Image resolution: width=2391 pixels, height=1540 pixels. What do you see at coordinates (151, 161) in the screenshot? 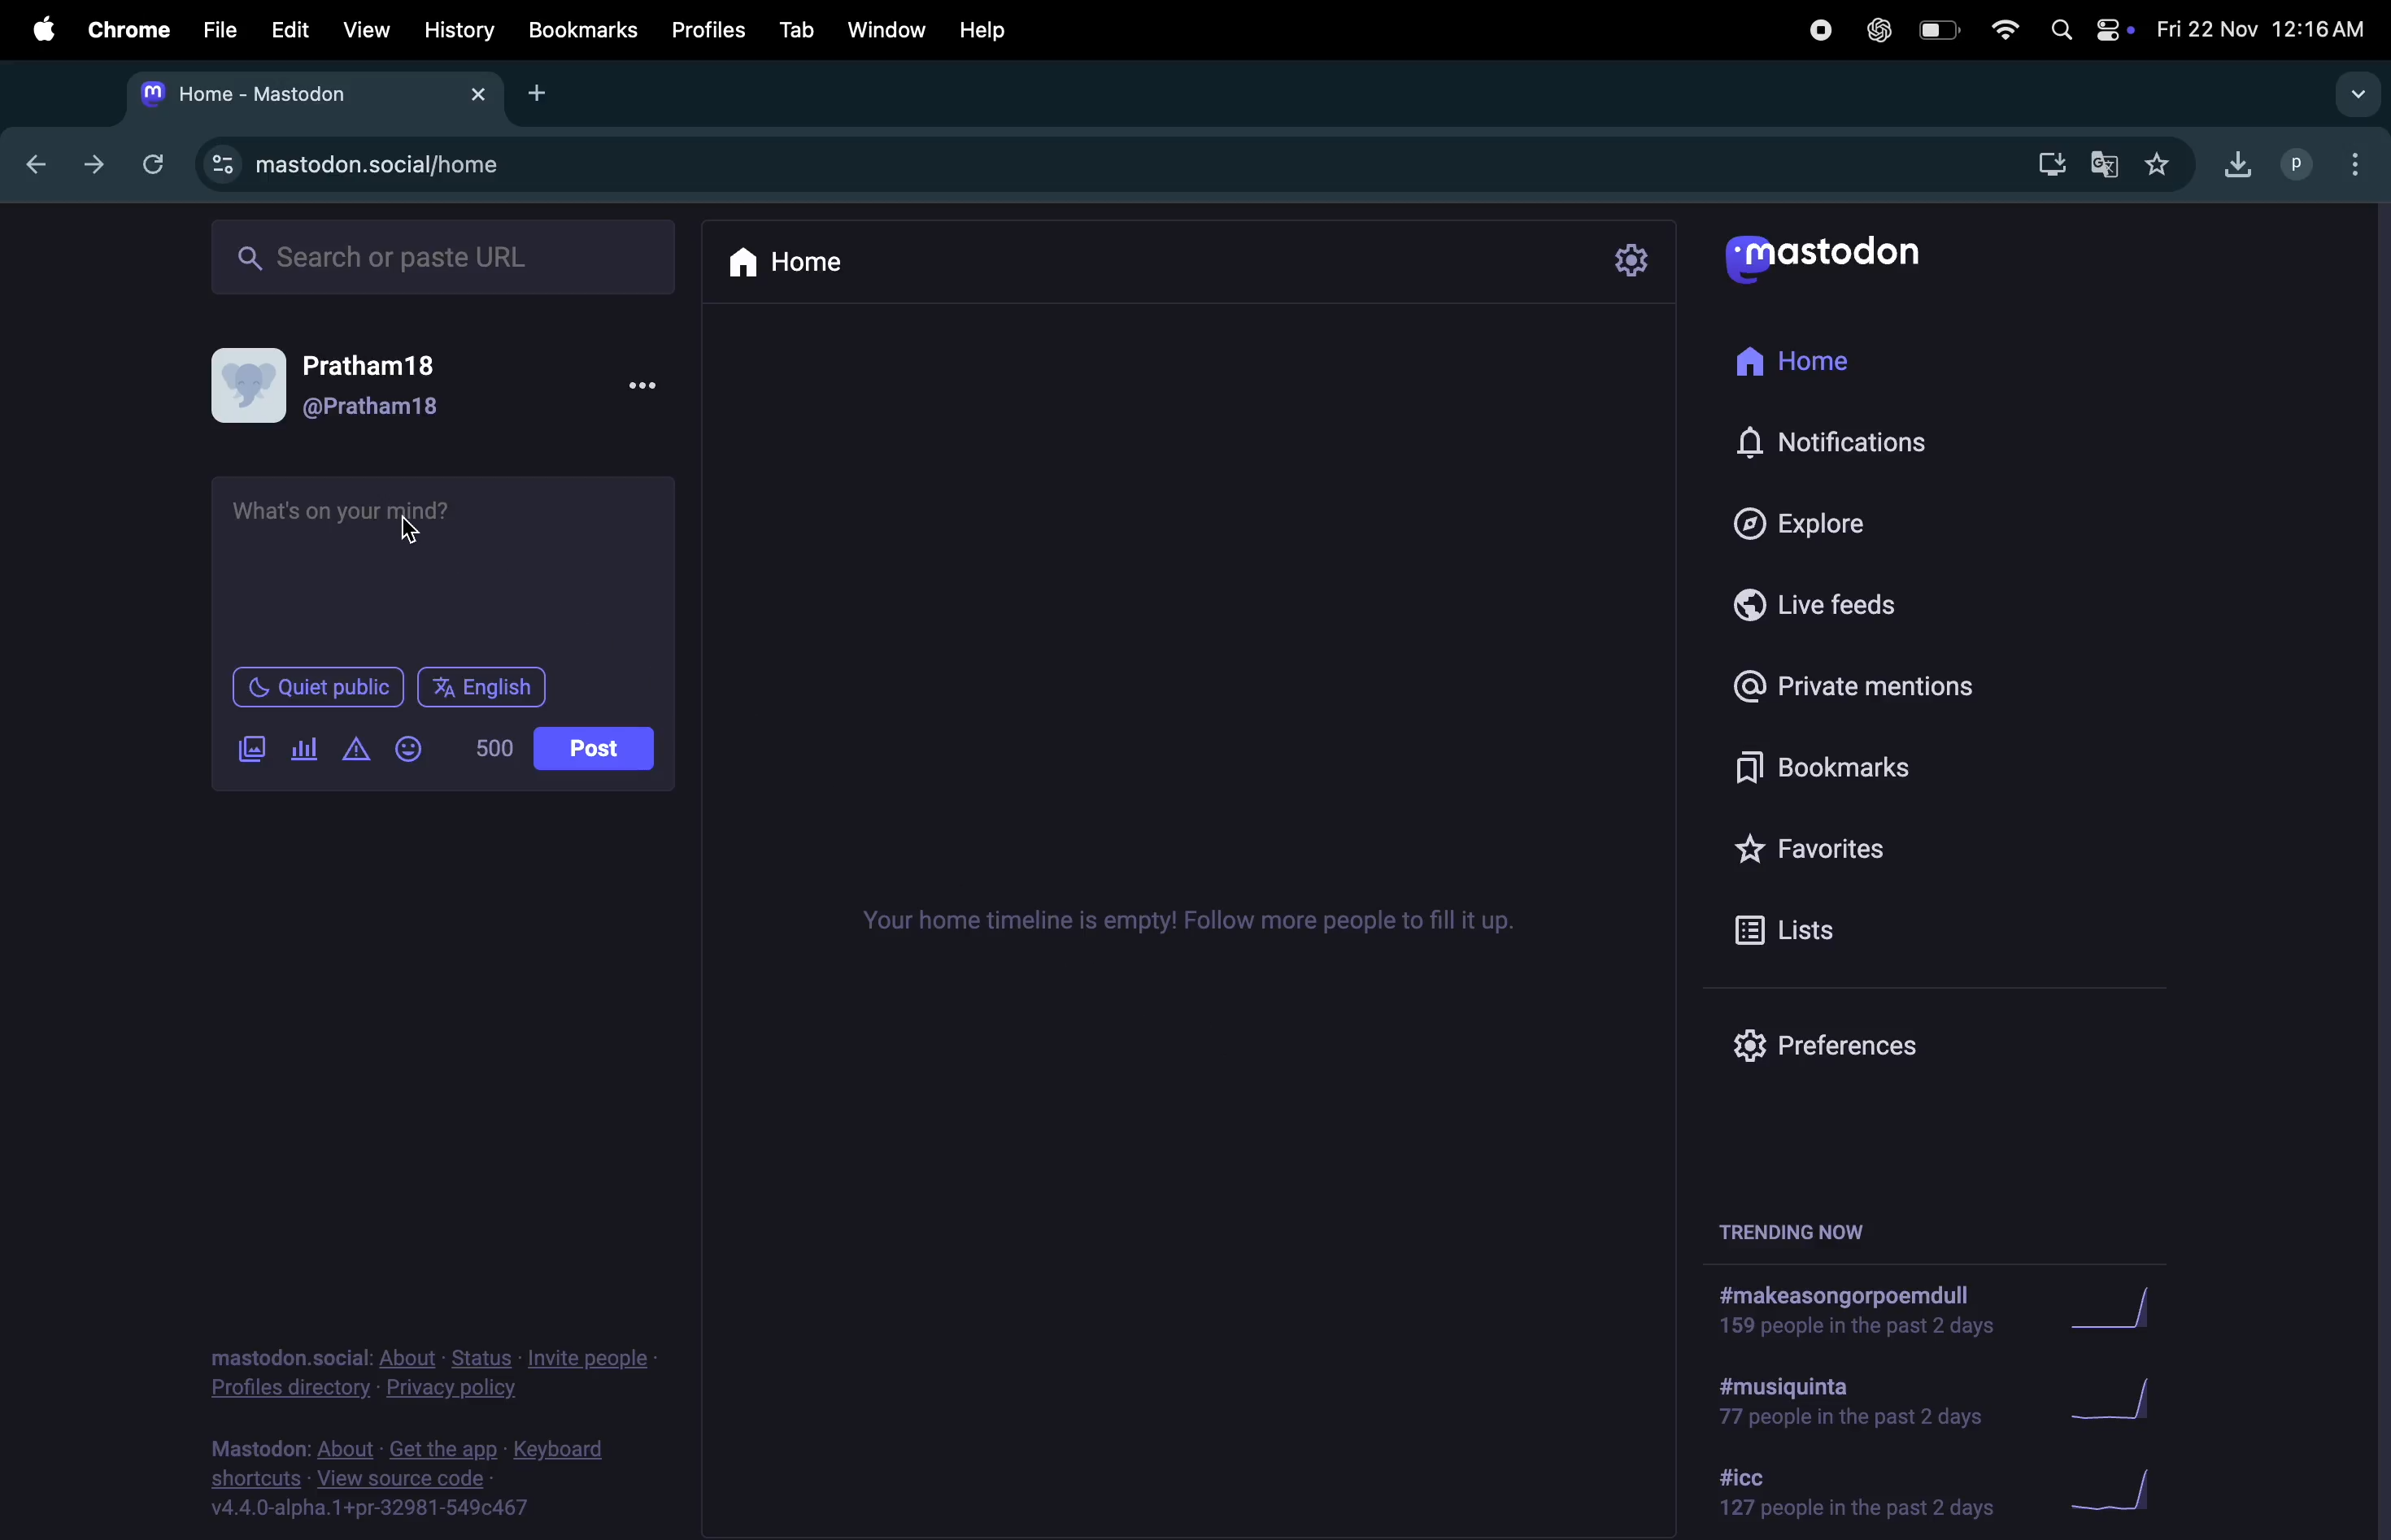
I see `refresh` at bounding box center [151, 161].